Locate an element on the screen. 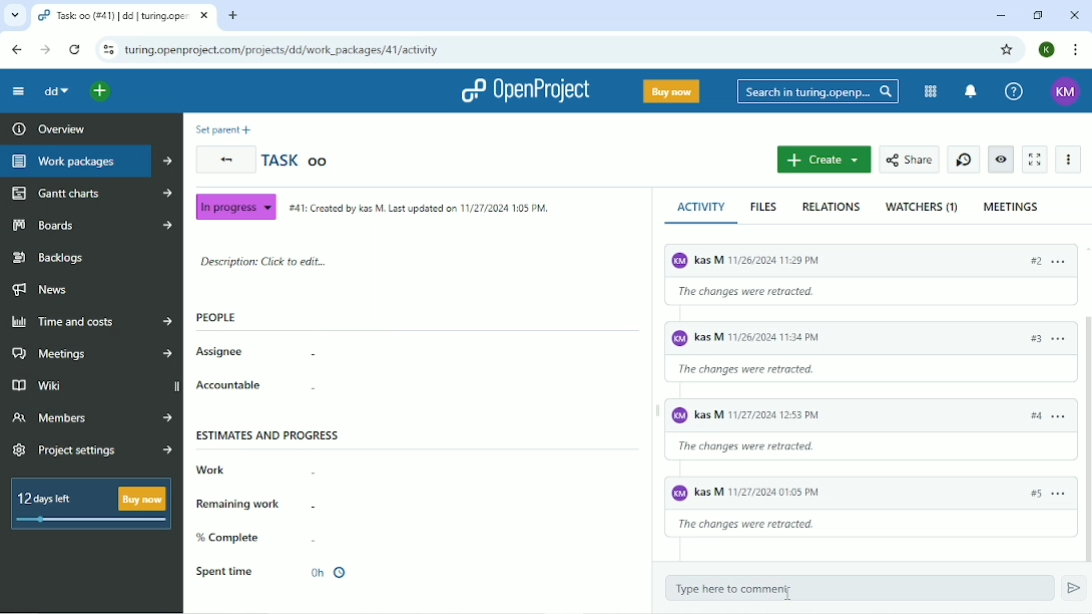 This screenshot has width=1092, height=614. #3 is located at coordinates (1027, 339).